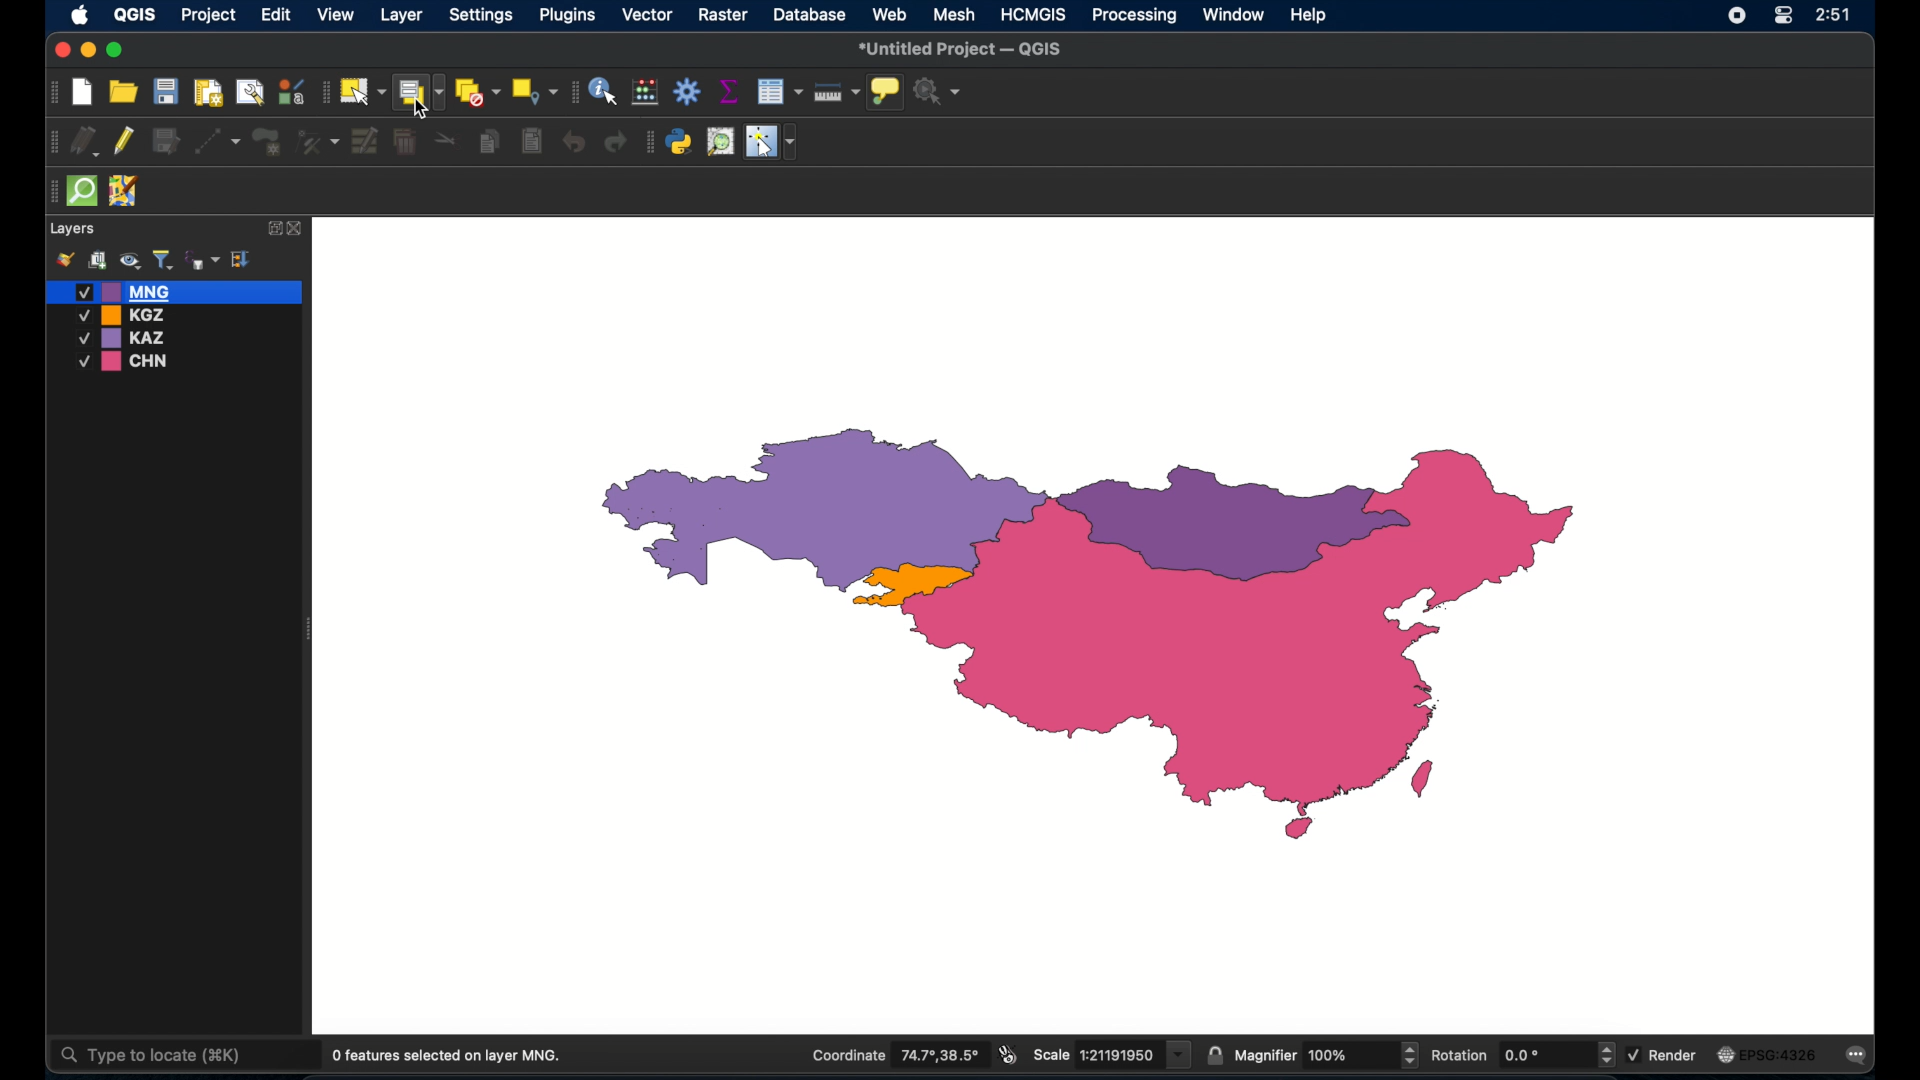  What do you see at coordinates (207, 91) in the screenshot?
I see `print layout` at bounding box center [207, 91].